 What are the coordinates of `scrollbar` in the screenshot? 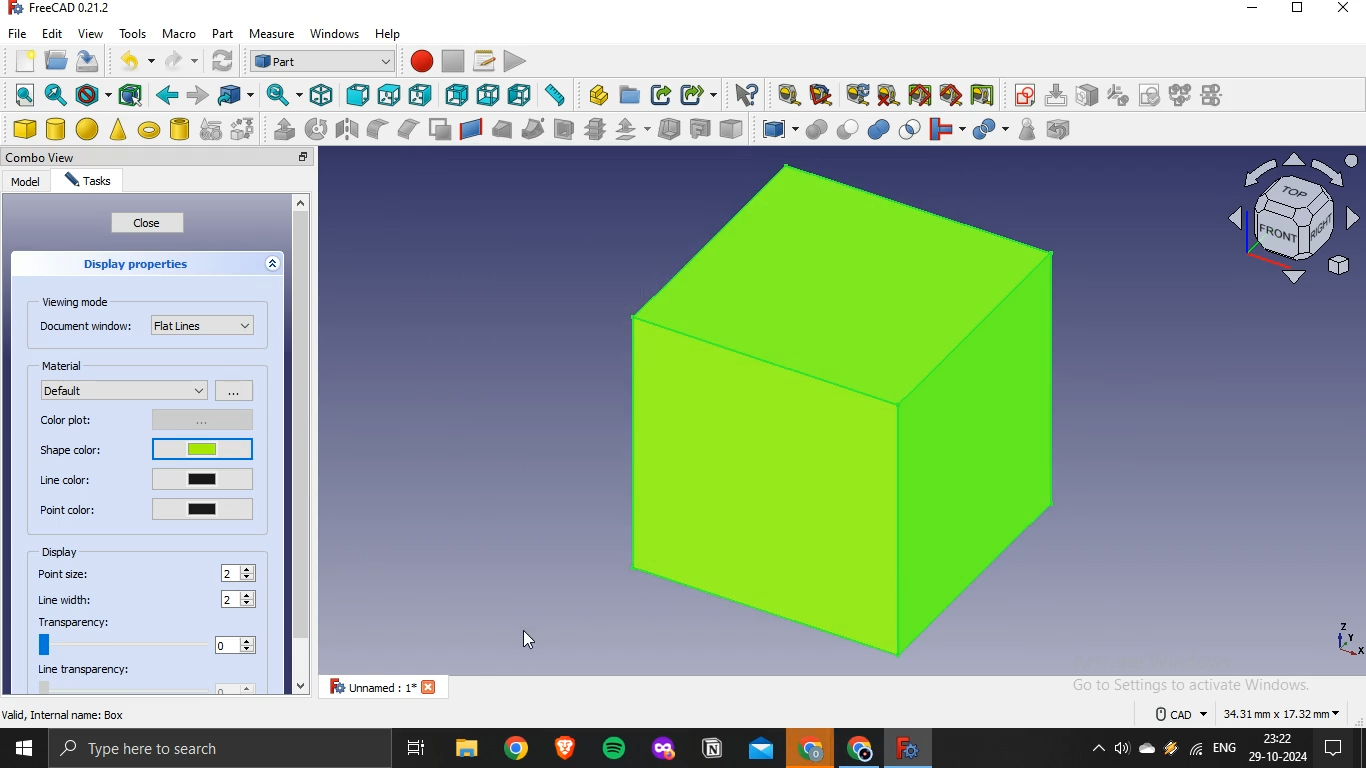 It's located at (301, 444).